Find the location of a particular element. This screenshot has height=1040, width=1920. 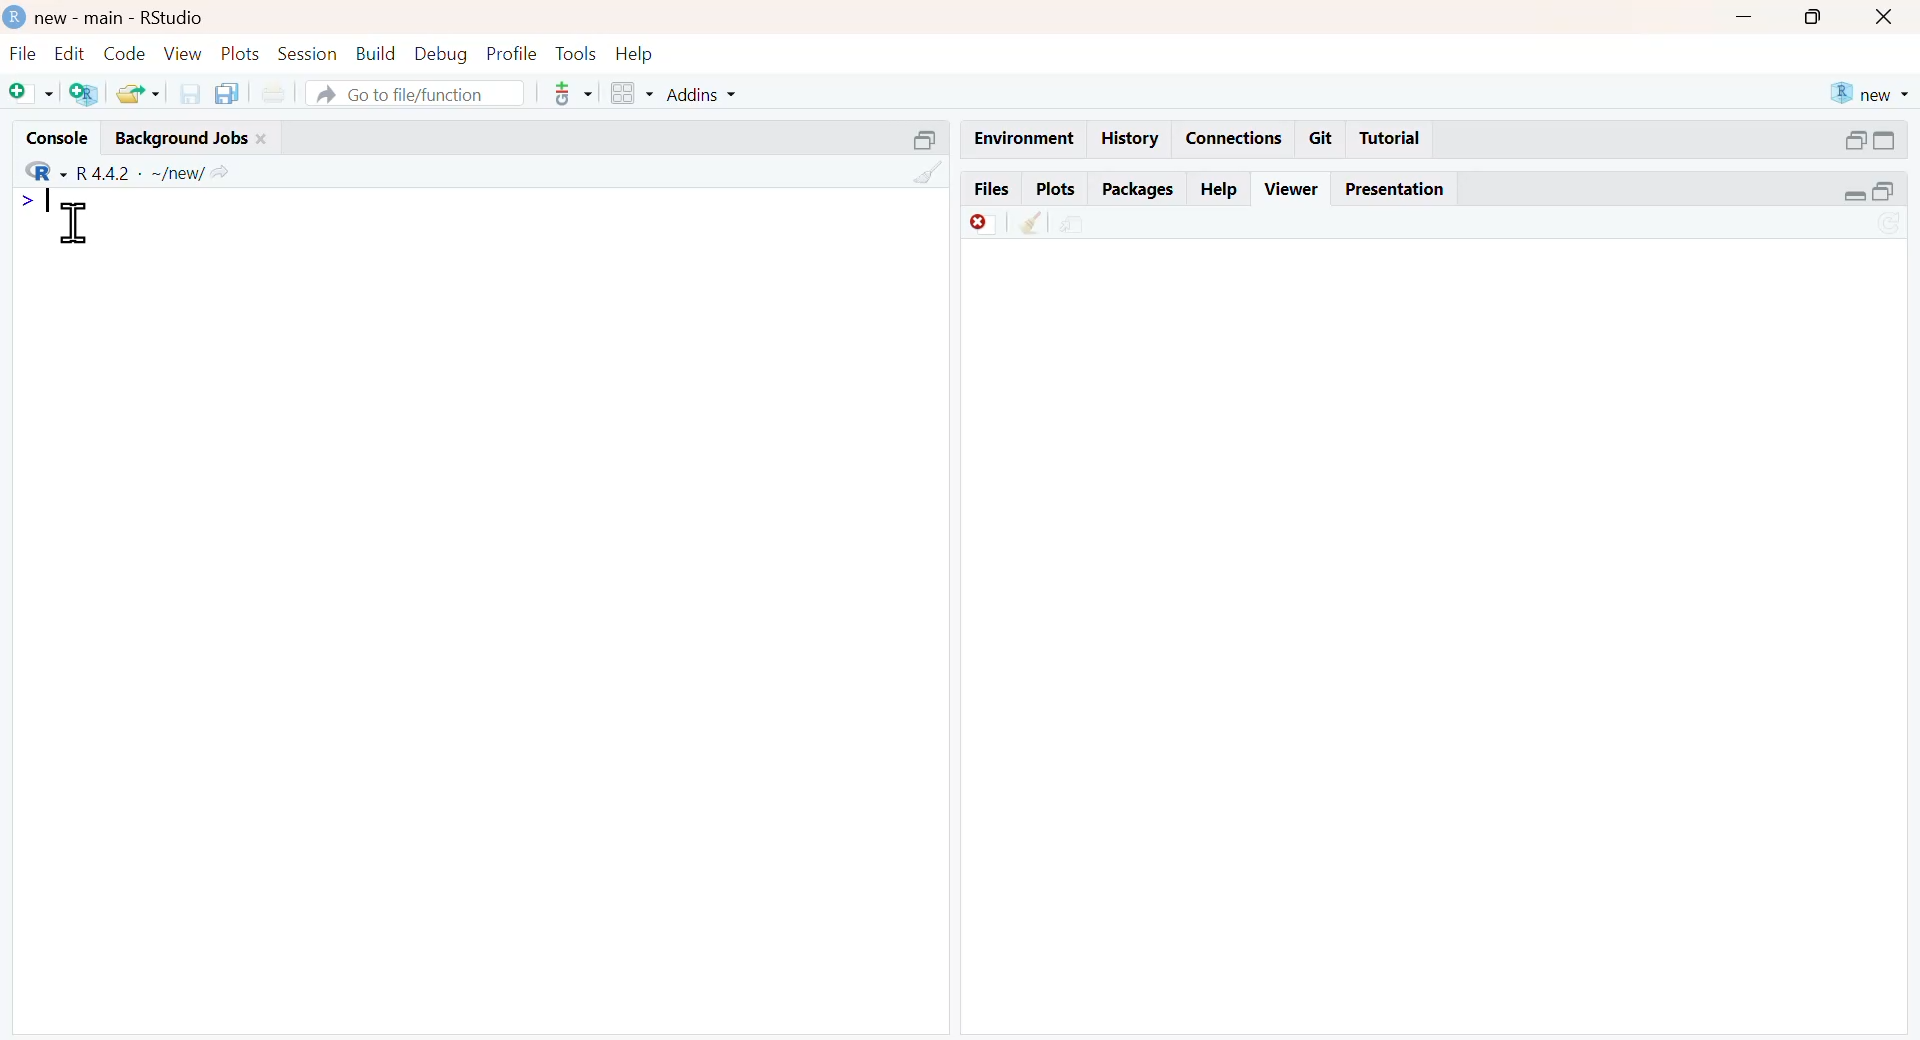

expand/collapse is located at coordinates (1887, 141).